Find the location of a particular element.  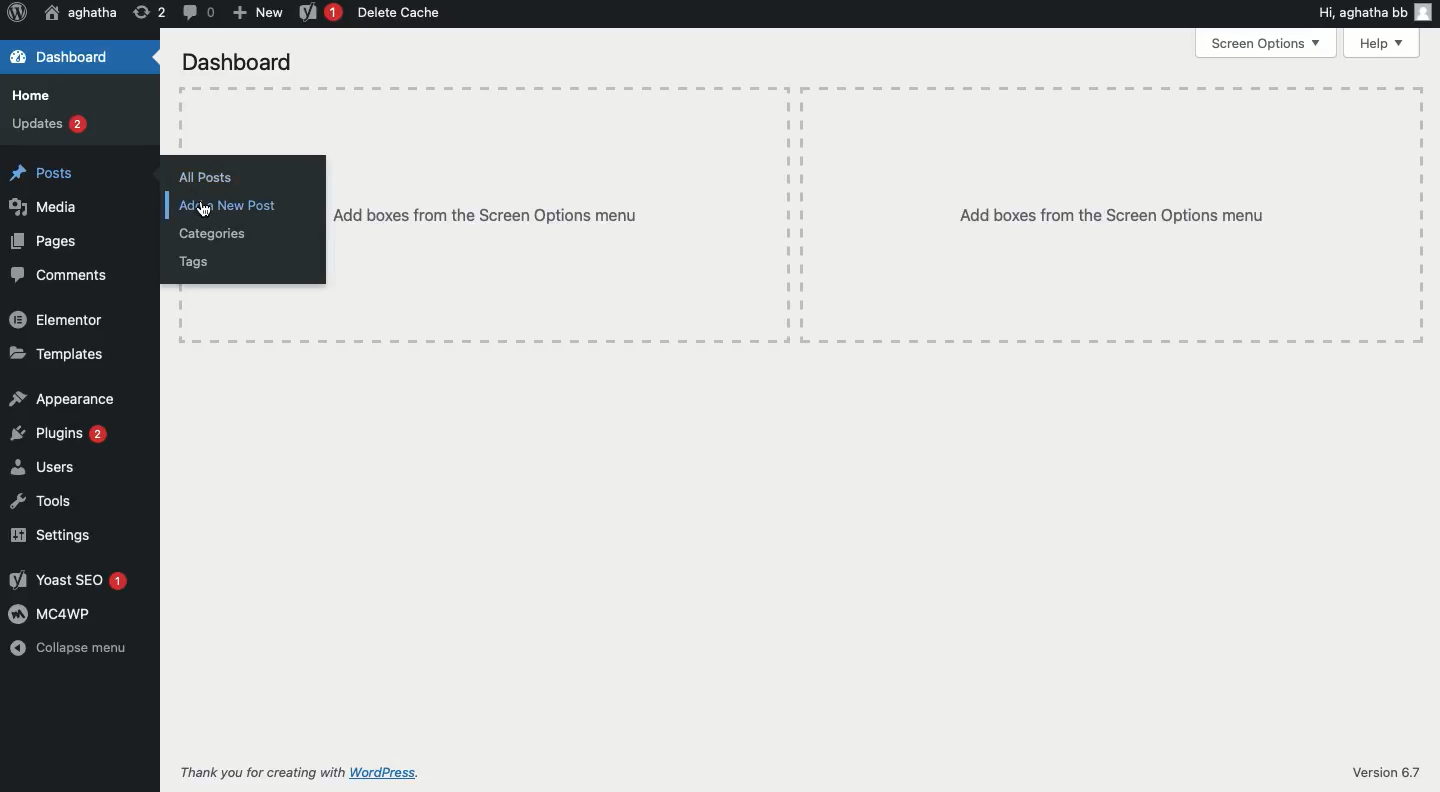

Users is located at coordinates (42, 466).